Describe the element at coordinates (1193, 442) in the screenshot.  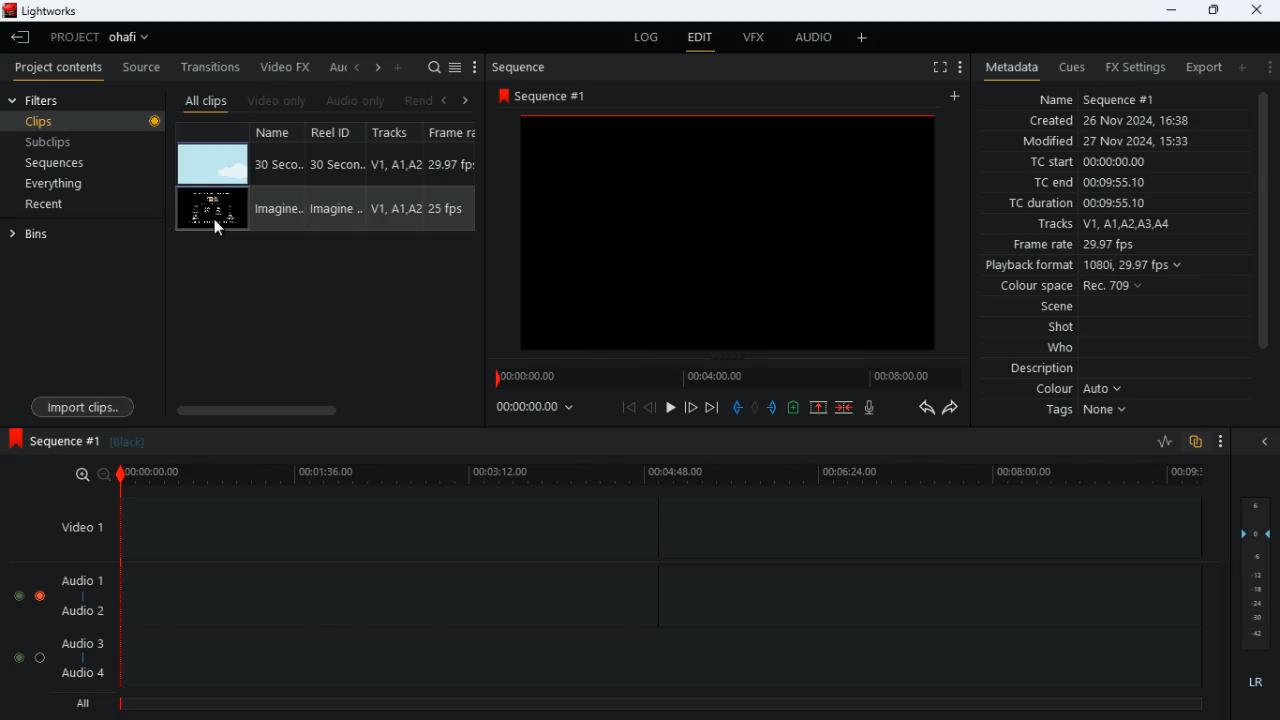
I see `overlap` at that location.